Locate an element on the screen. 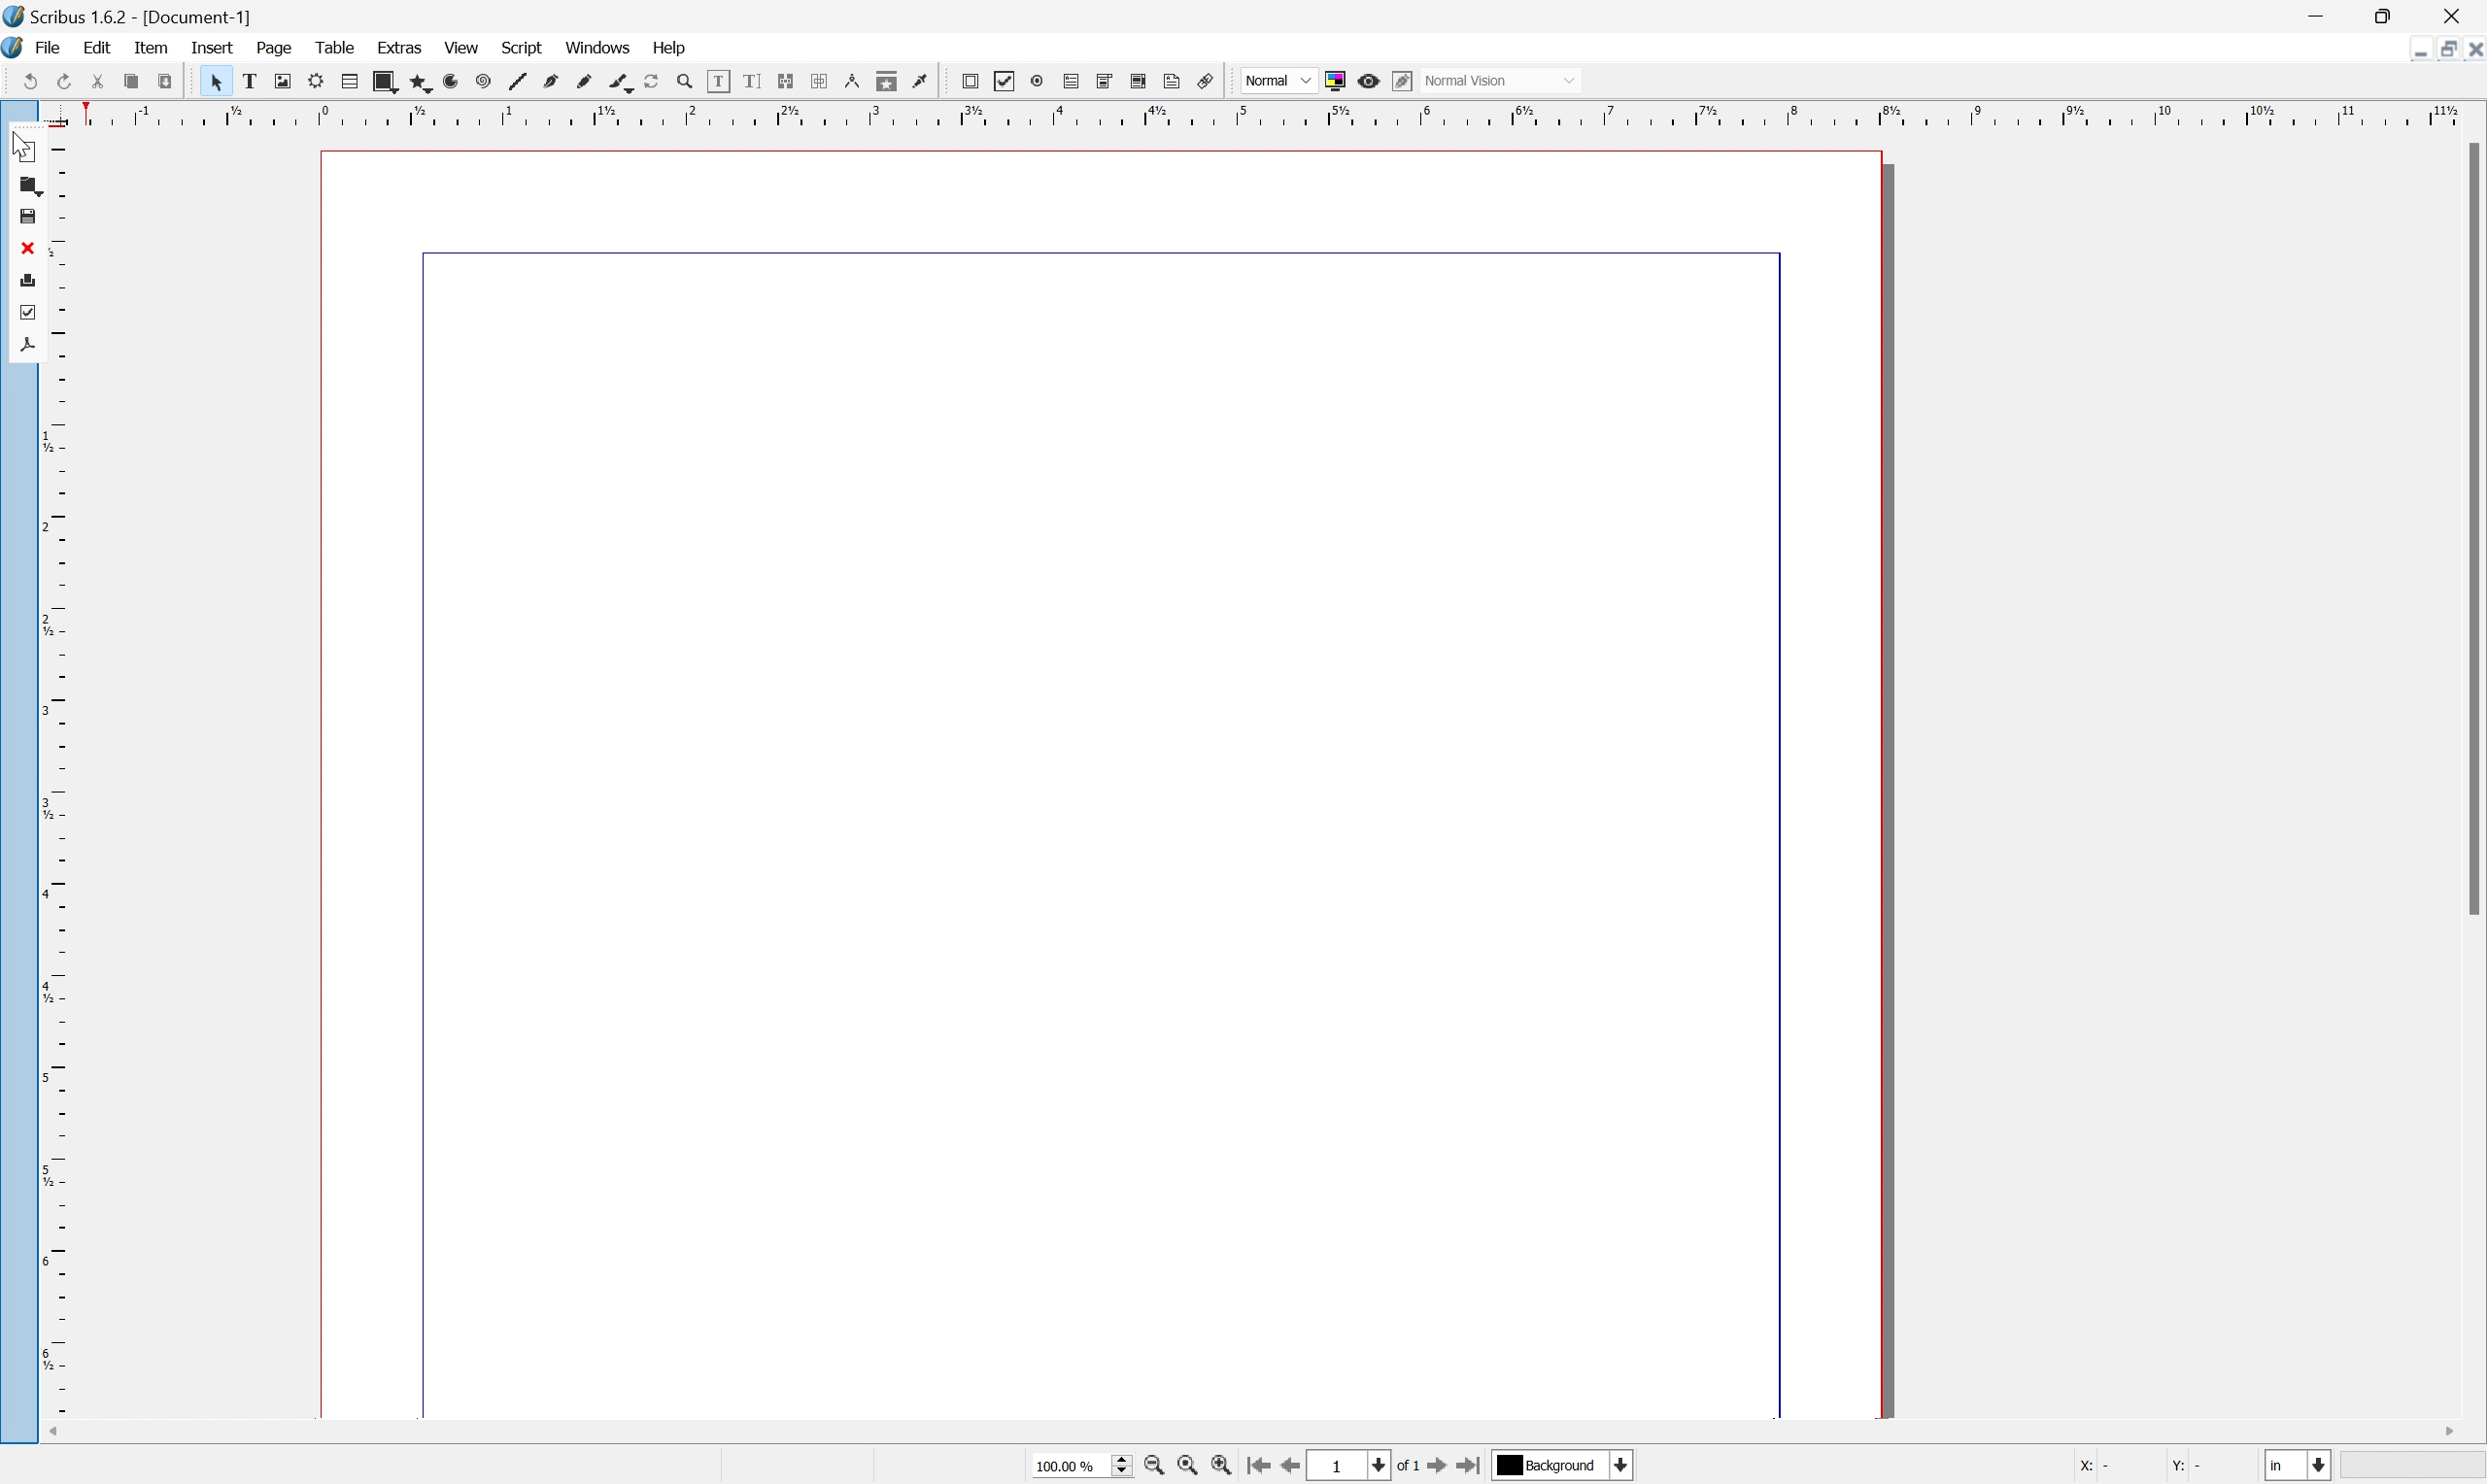 The height and width of the screenshot is (1484, 2487). render frame is located at coordinates (552, 81).